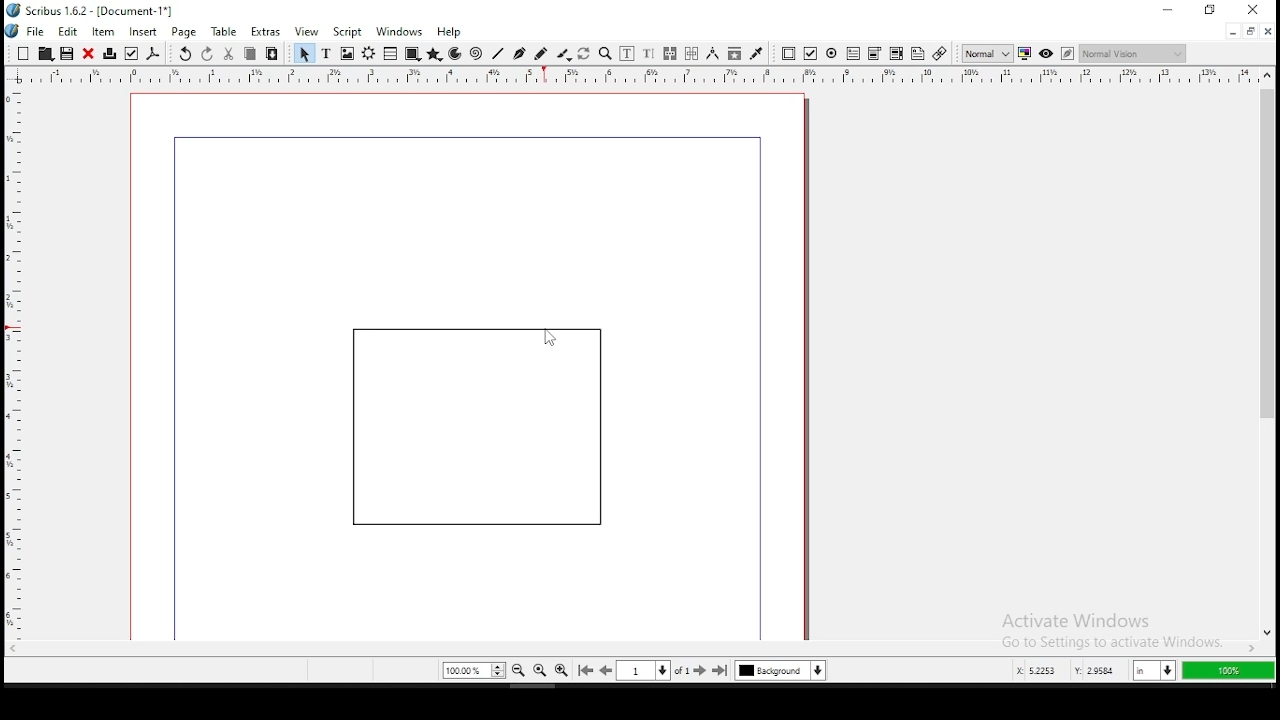 This screenshot has width=1280, height=720. Describe the element at coordinates (1269, 32) in the screenshot. I see `close` at that location.